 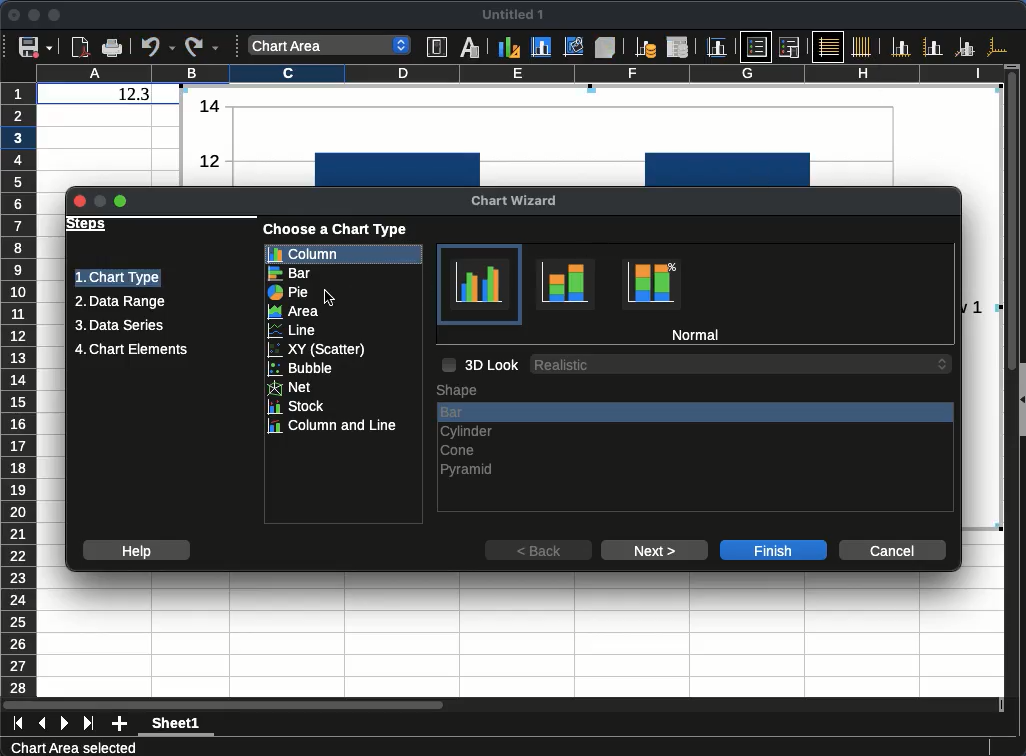 I want to click on Data ranges, so click(x=645, y=47).